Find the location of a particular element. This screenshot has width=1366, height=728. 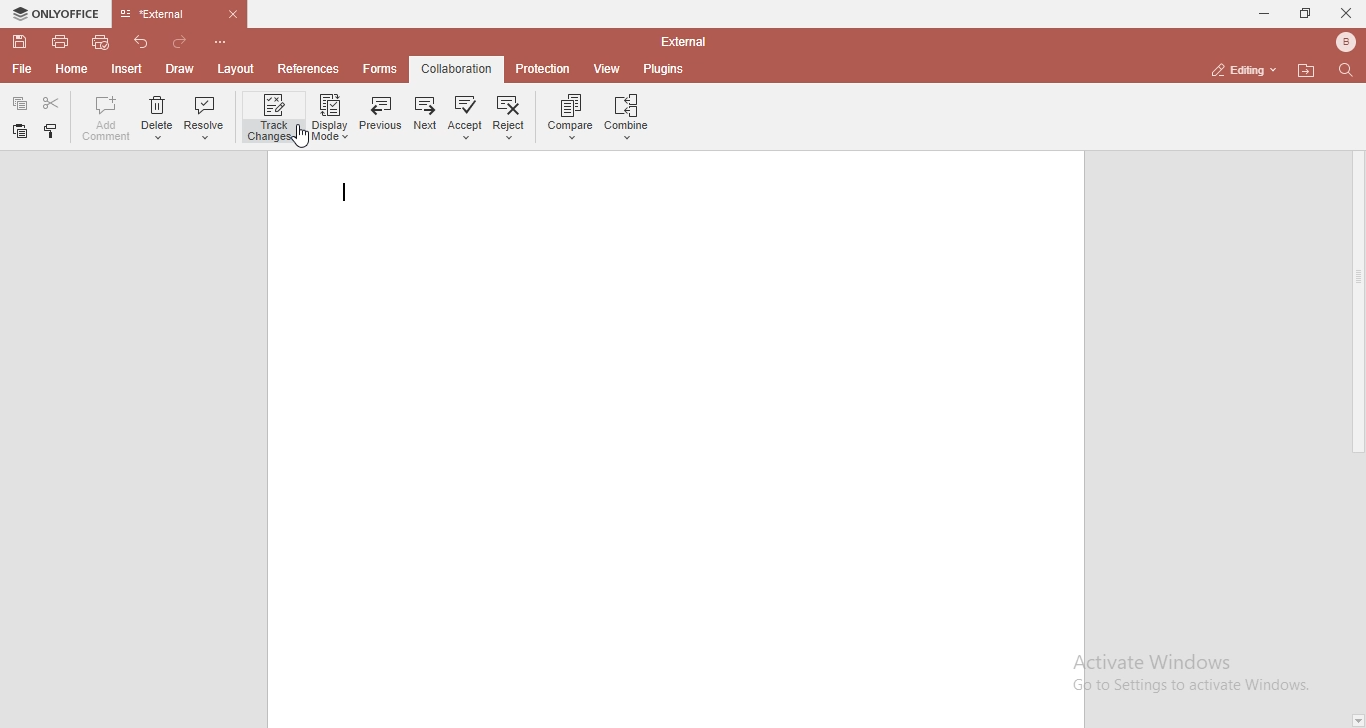

save is located at coordinates (20, 42).